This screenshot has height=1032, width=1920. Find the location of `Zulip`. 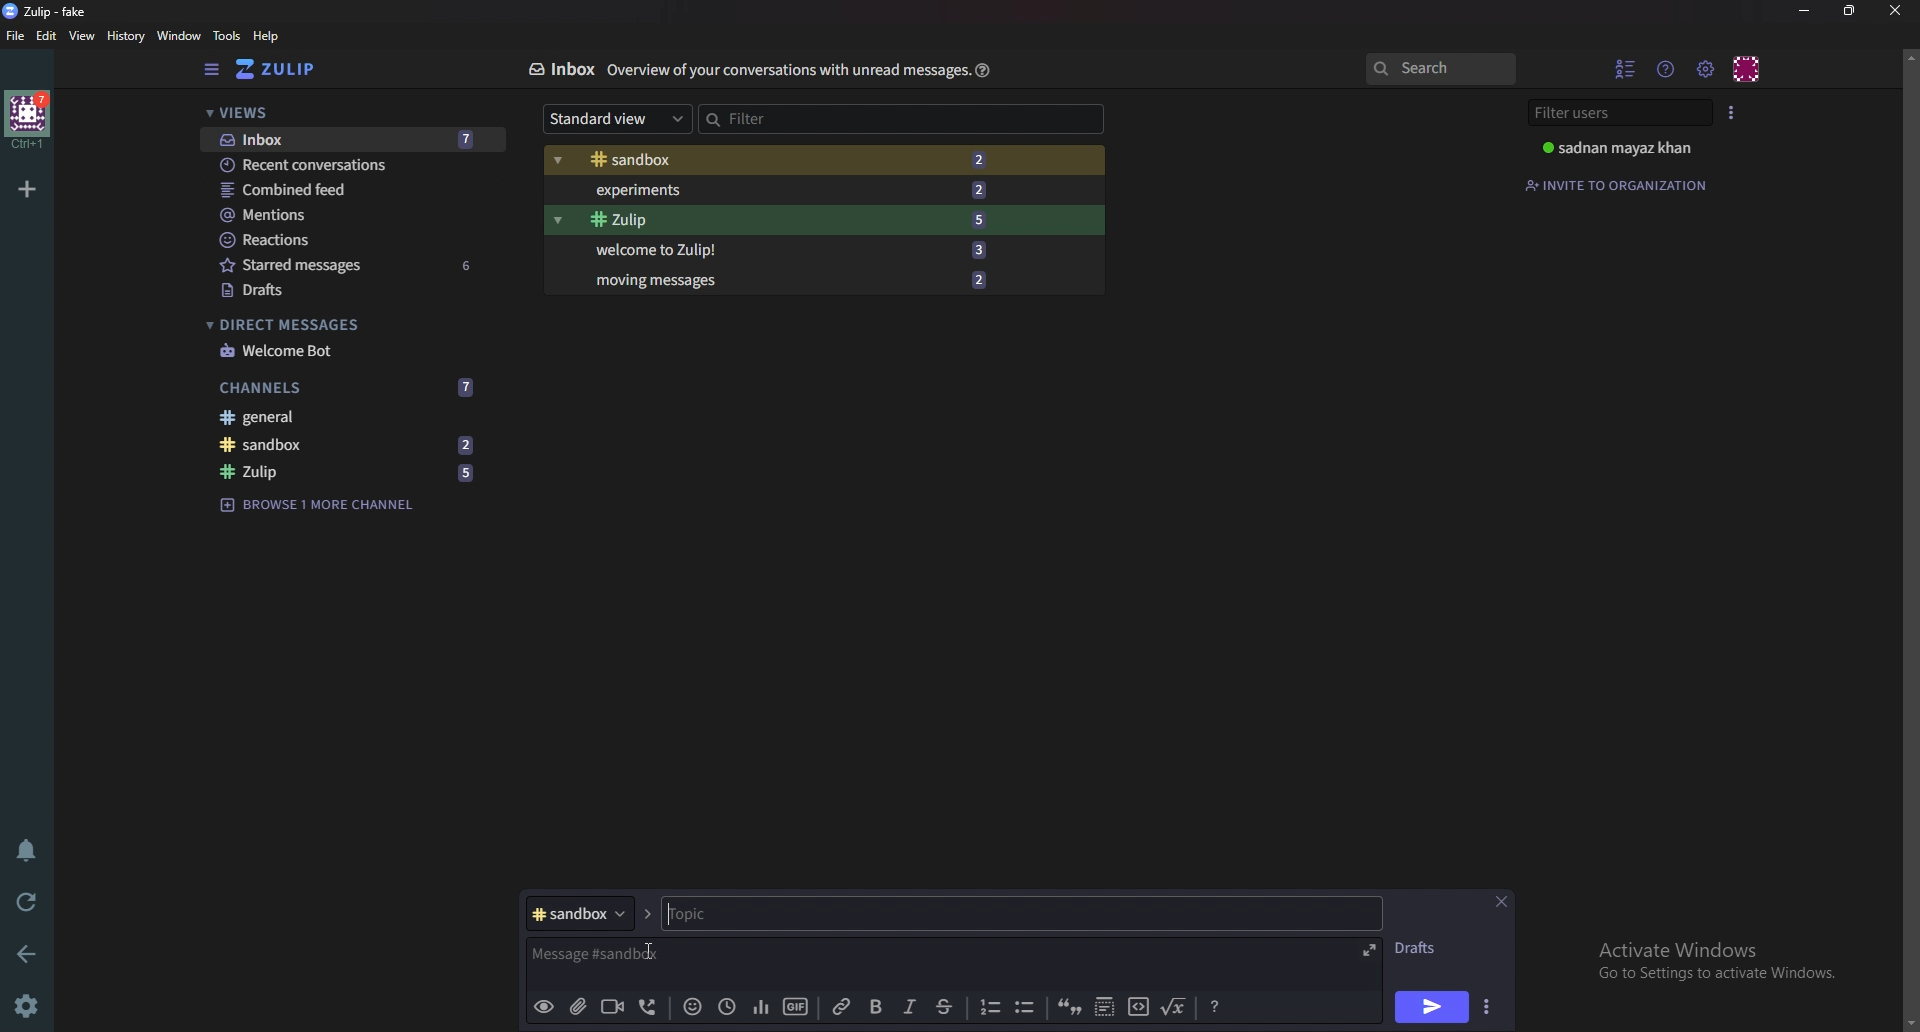

Zulip is located at coordinates (785, 220).